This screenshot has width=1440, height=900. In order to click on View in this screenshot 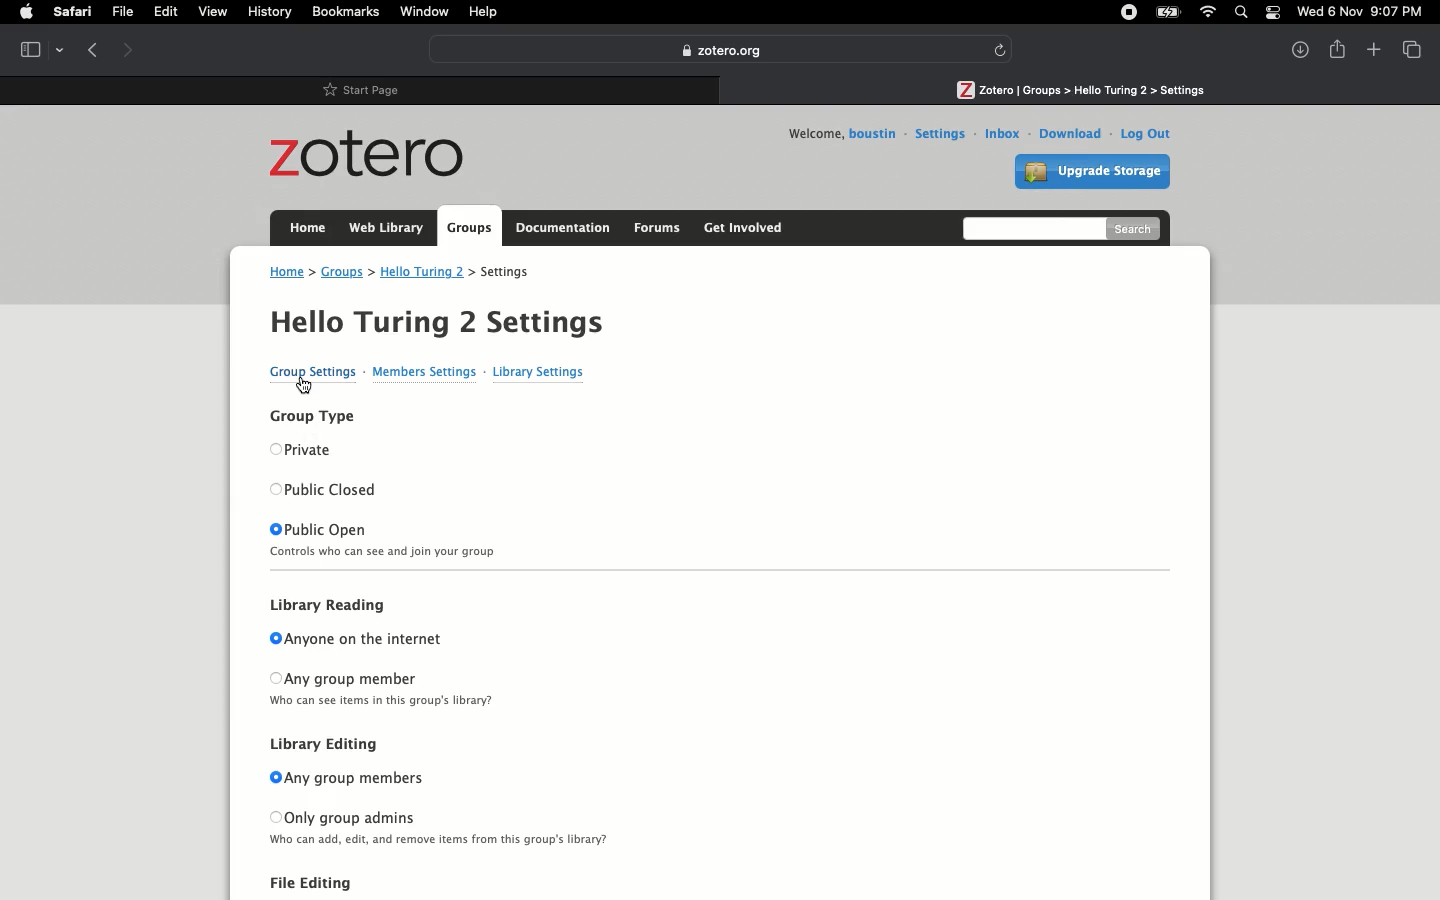, I will do `click(216, 13)`.